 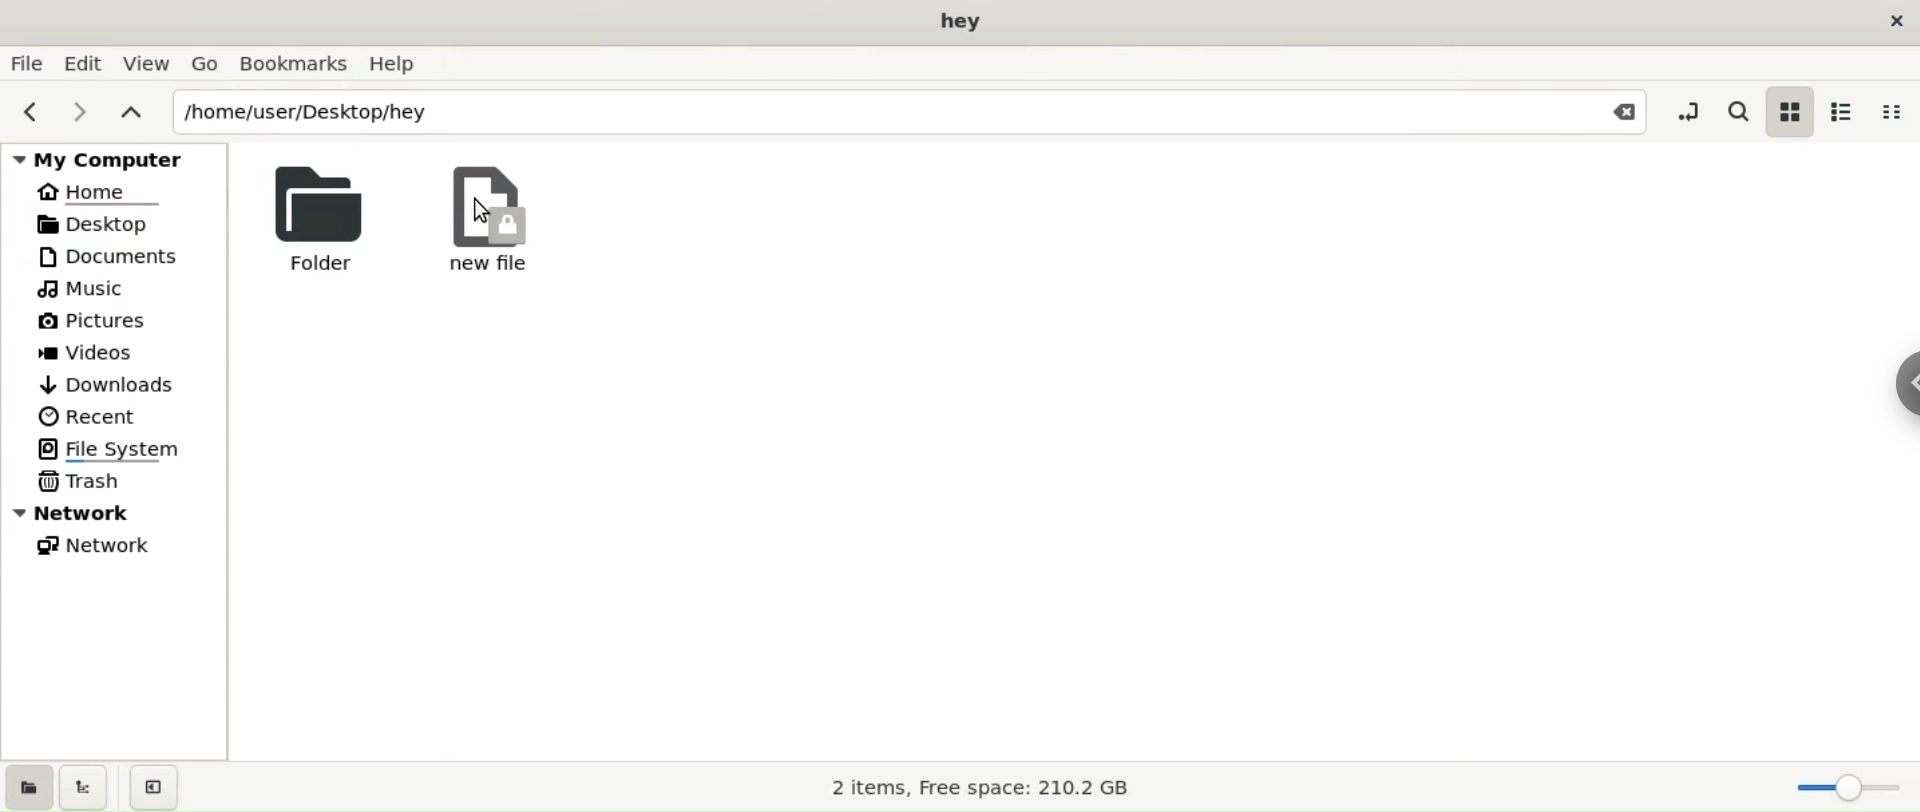 What do you see at coordinates (1846, 784) in the screenshot?
I see `zoom` at bounding box center [1846, 784].